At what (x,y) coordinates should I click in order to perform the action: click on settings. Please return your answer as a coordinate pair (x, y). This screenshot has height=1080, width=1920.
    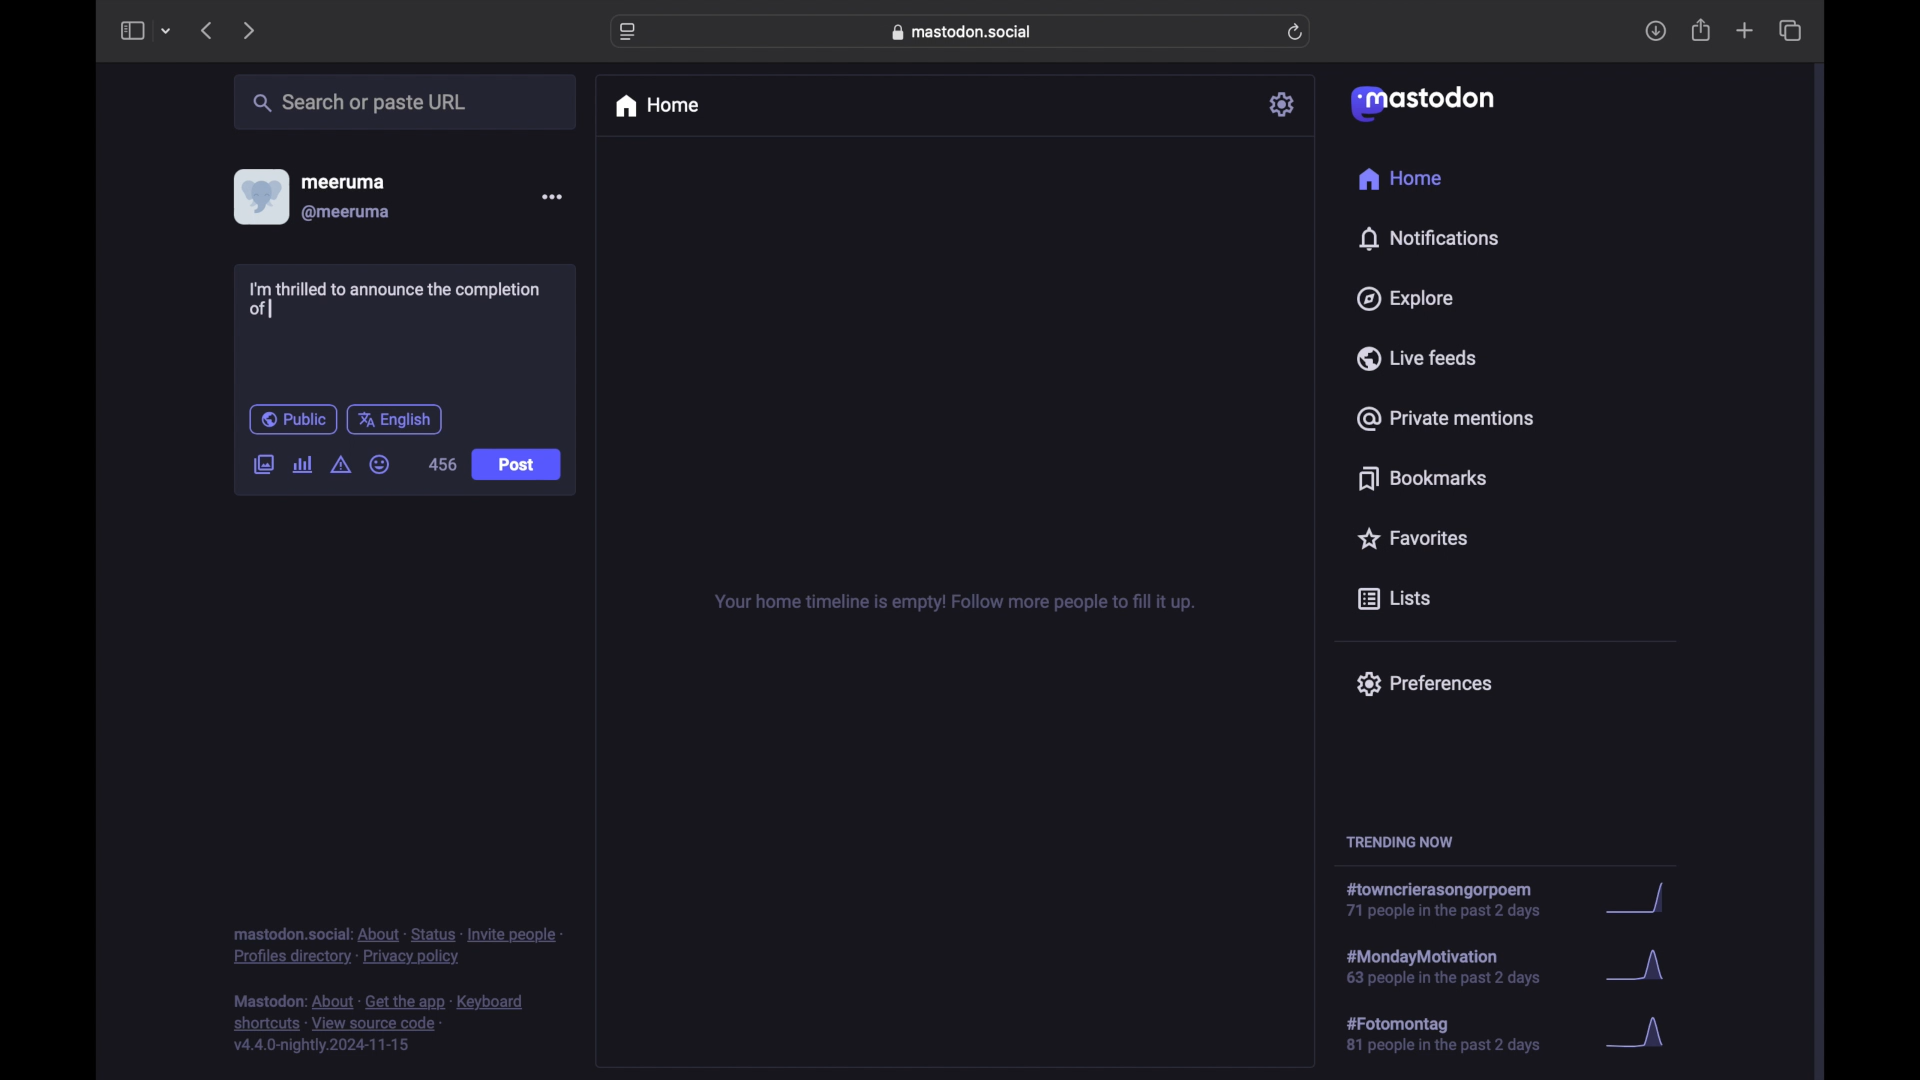
    Looking at the image, I should click on (1283, 104).